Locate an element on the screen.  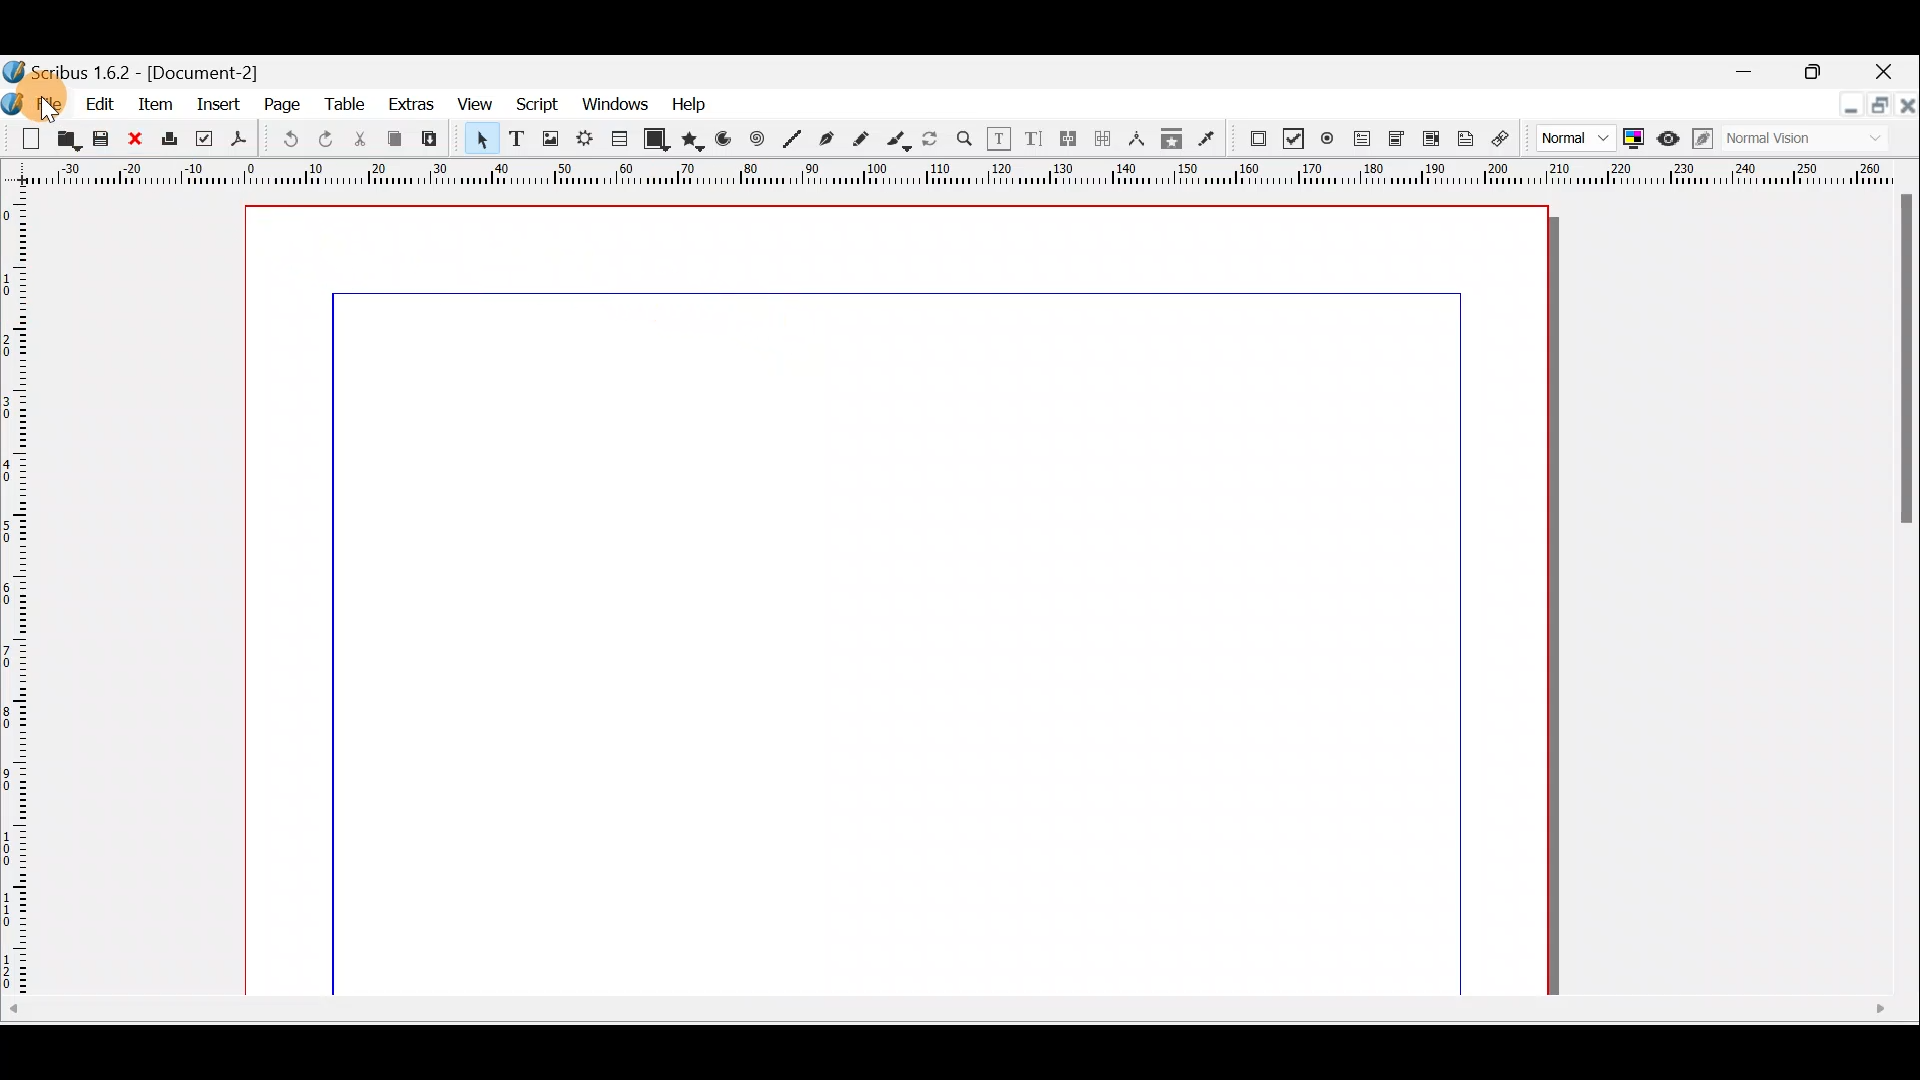
Unlink text frames is located at coordinates (1103, 139).